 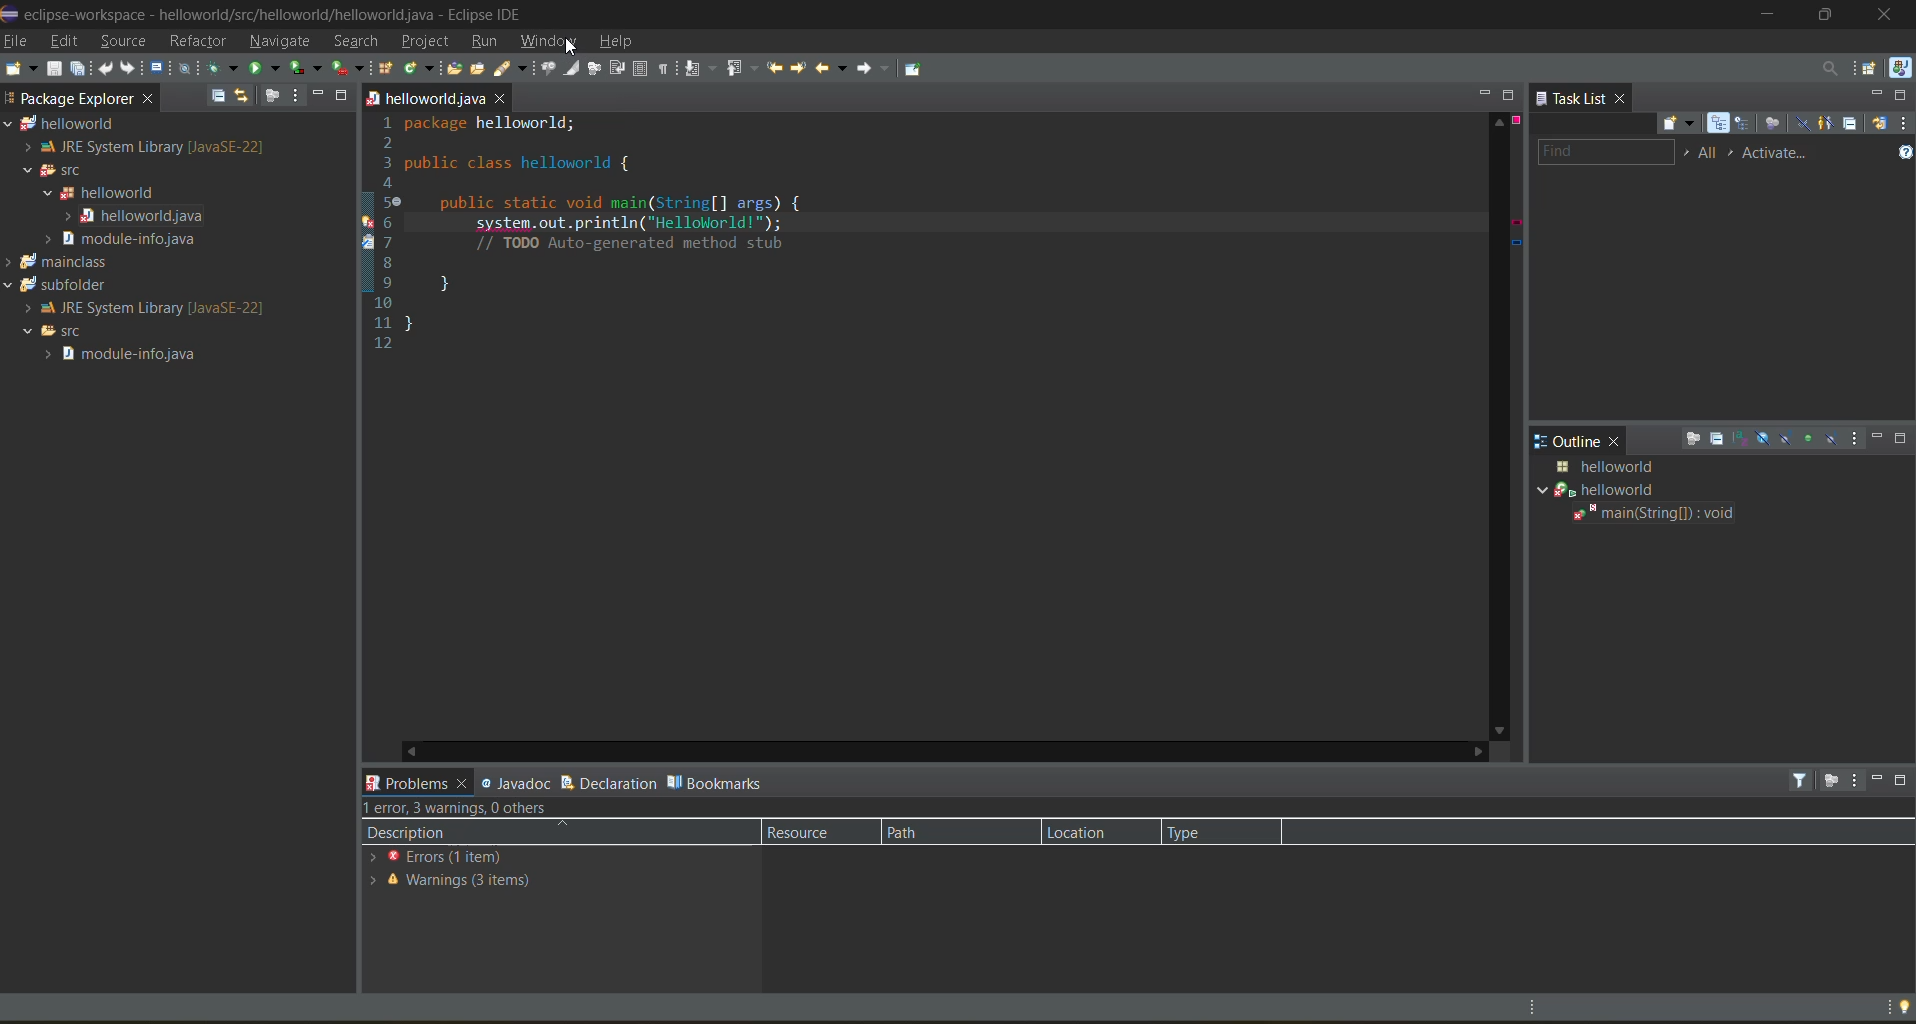 What do you see at coordinates (596, 70) in the screenshot?
I see `automatically fold uninteresting elements` at bounding box center [596, 70].